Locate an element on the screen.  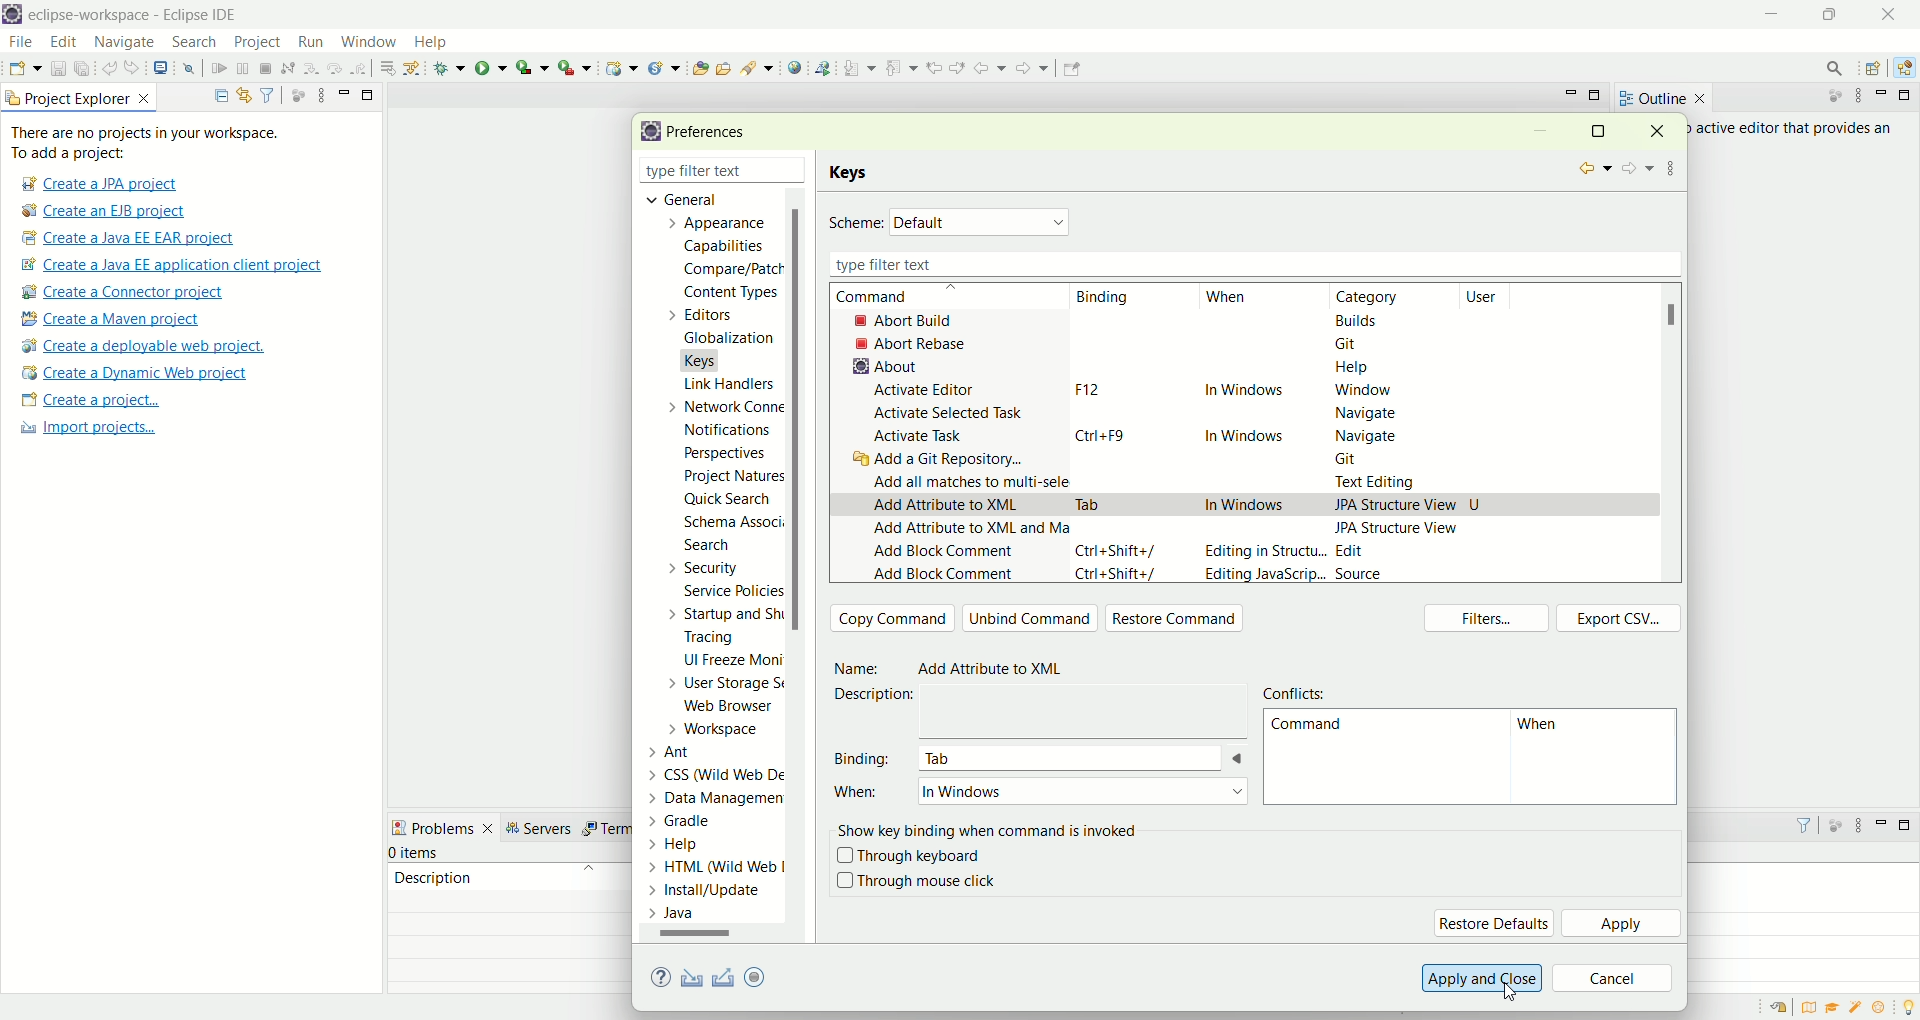
create a new Java servlet is located at coordinates (669, 68).